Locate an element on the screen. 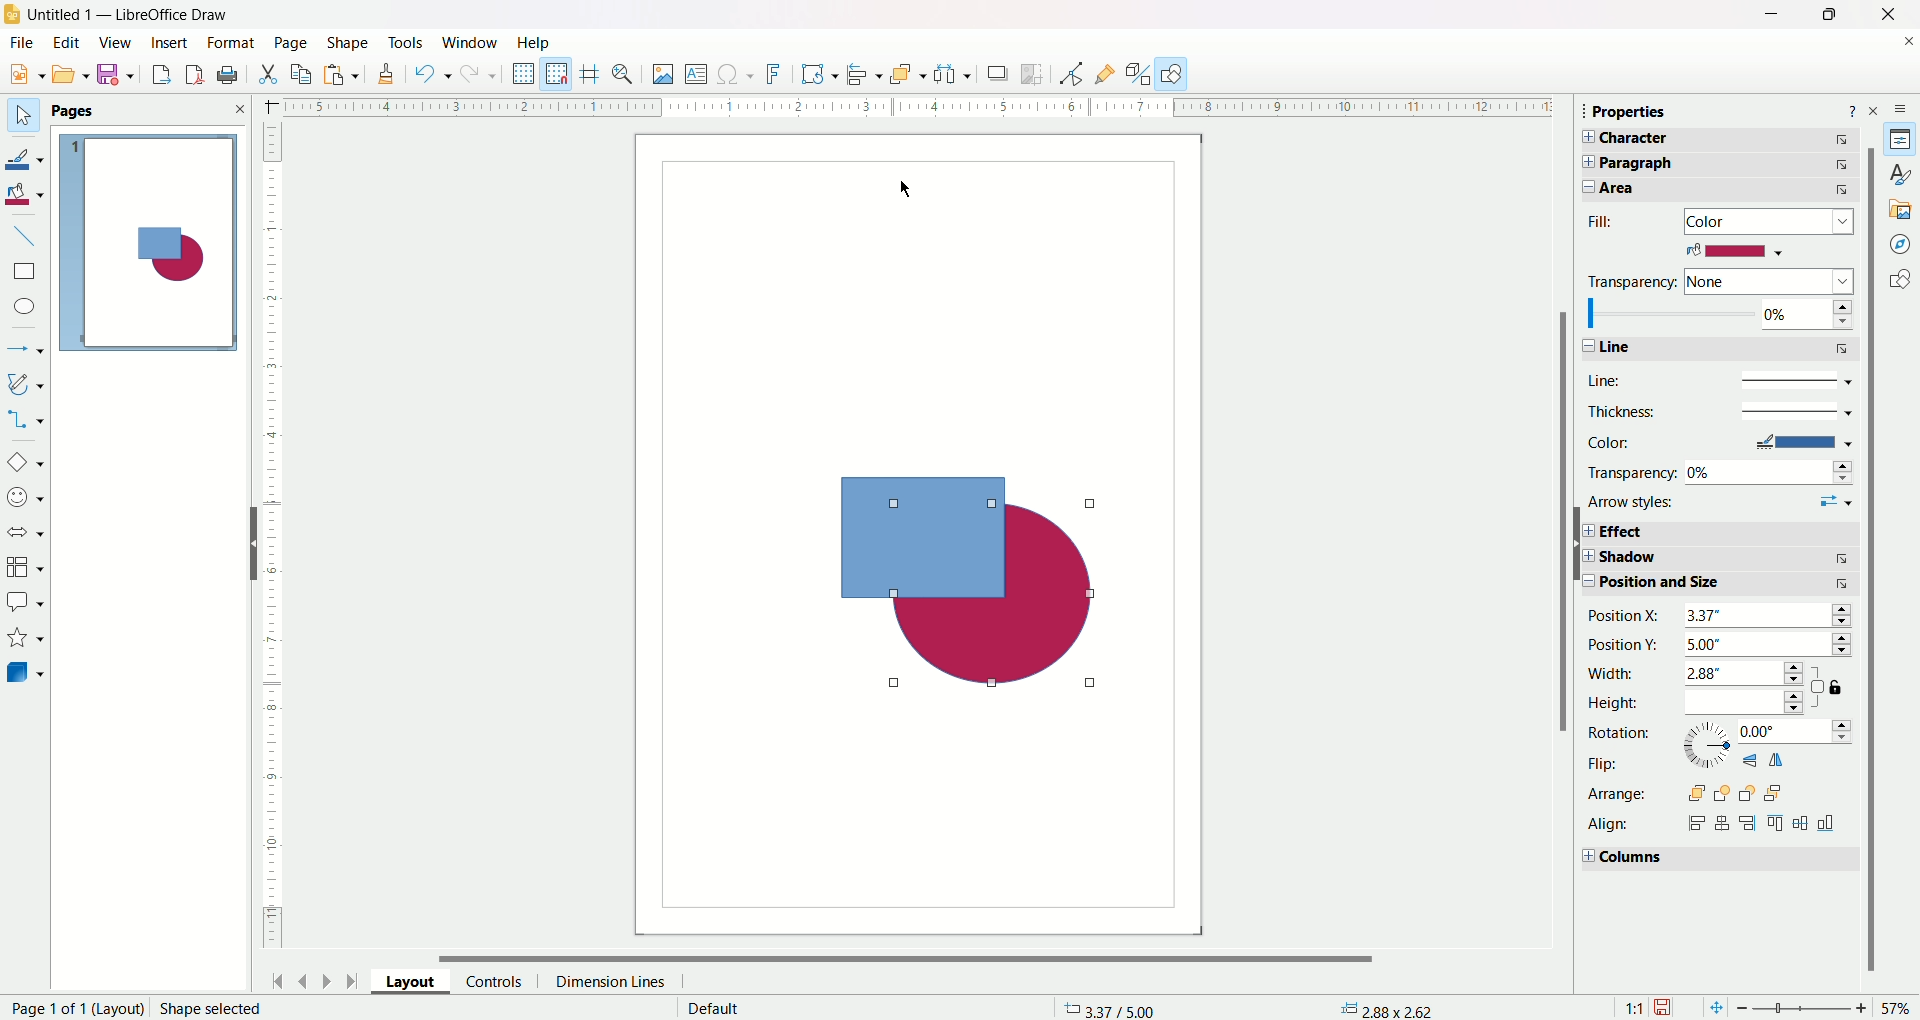 The height and width of the screenshot is (1020, 1920). export is located at coordinates (155, 76).